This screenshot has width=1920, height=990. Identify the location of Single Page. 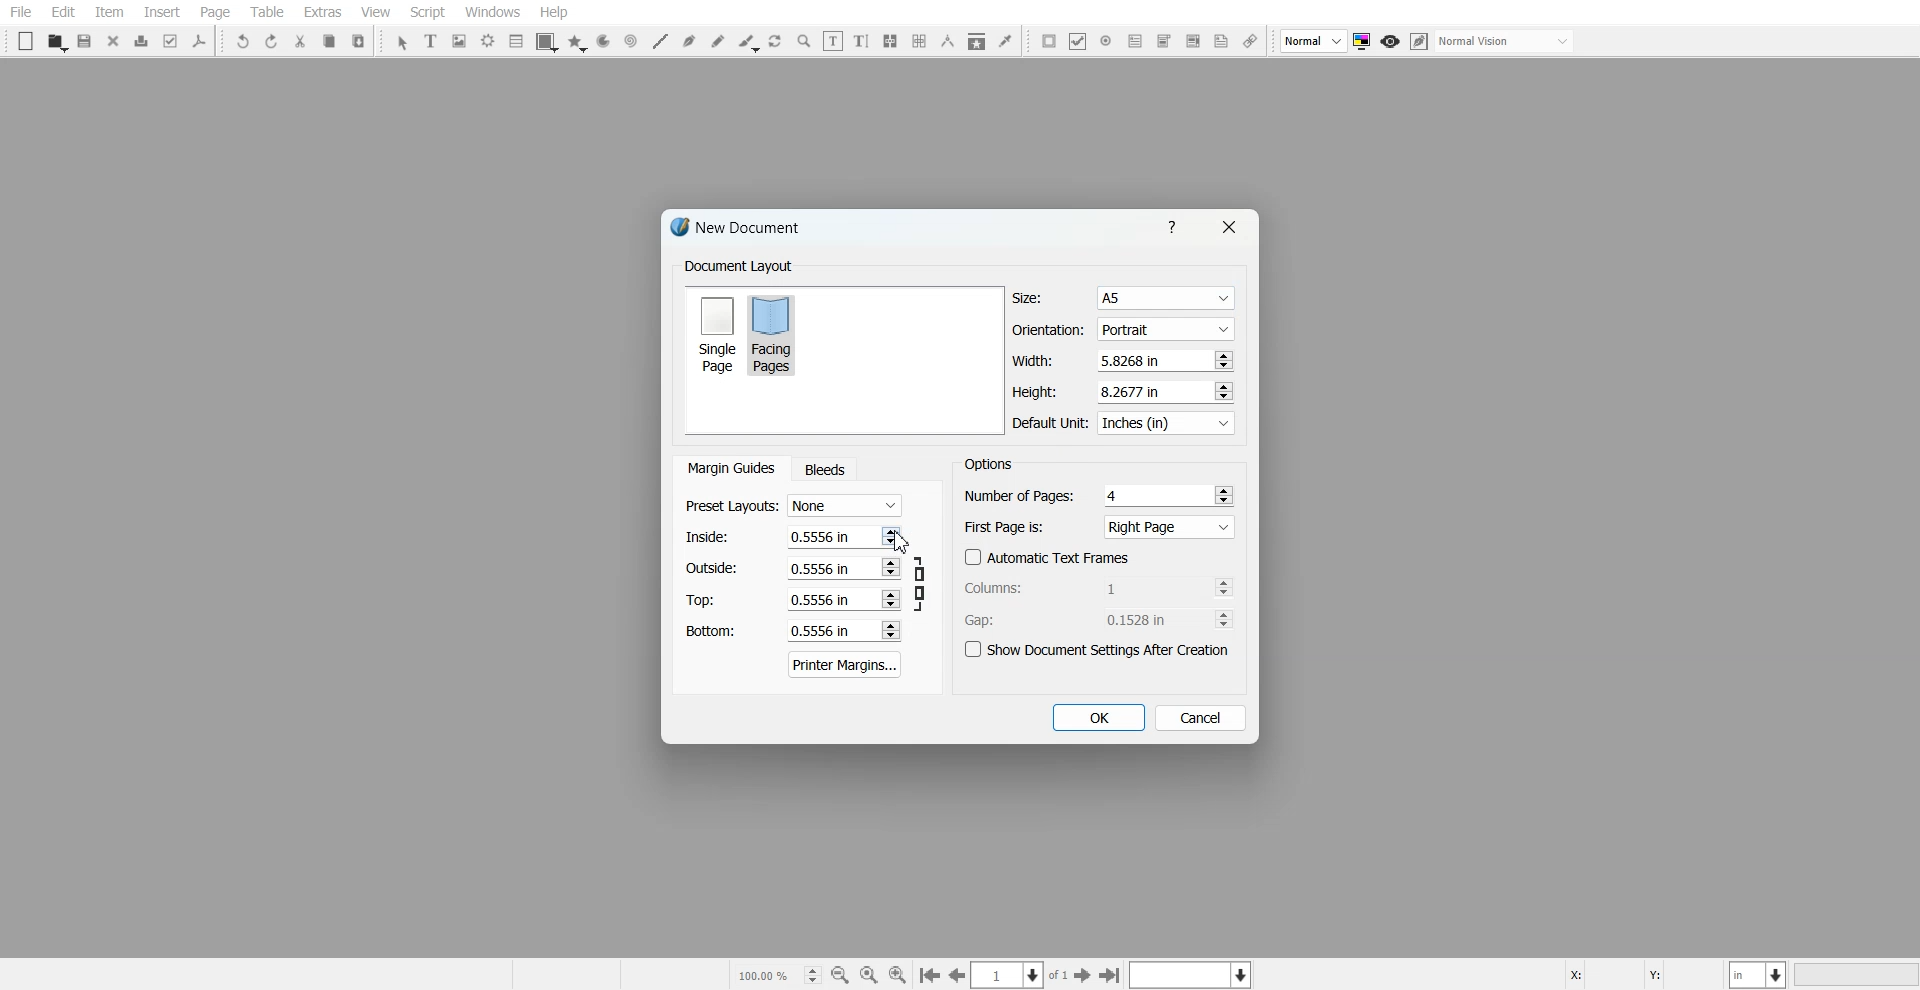
(716, 333).